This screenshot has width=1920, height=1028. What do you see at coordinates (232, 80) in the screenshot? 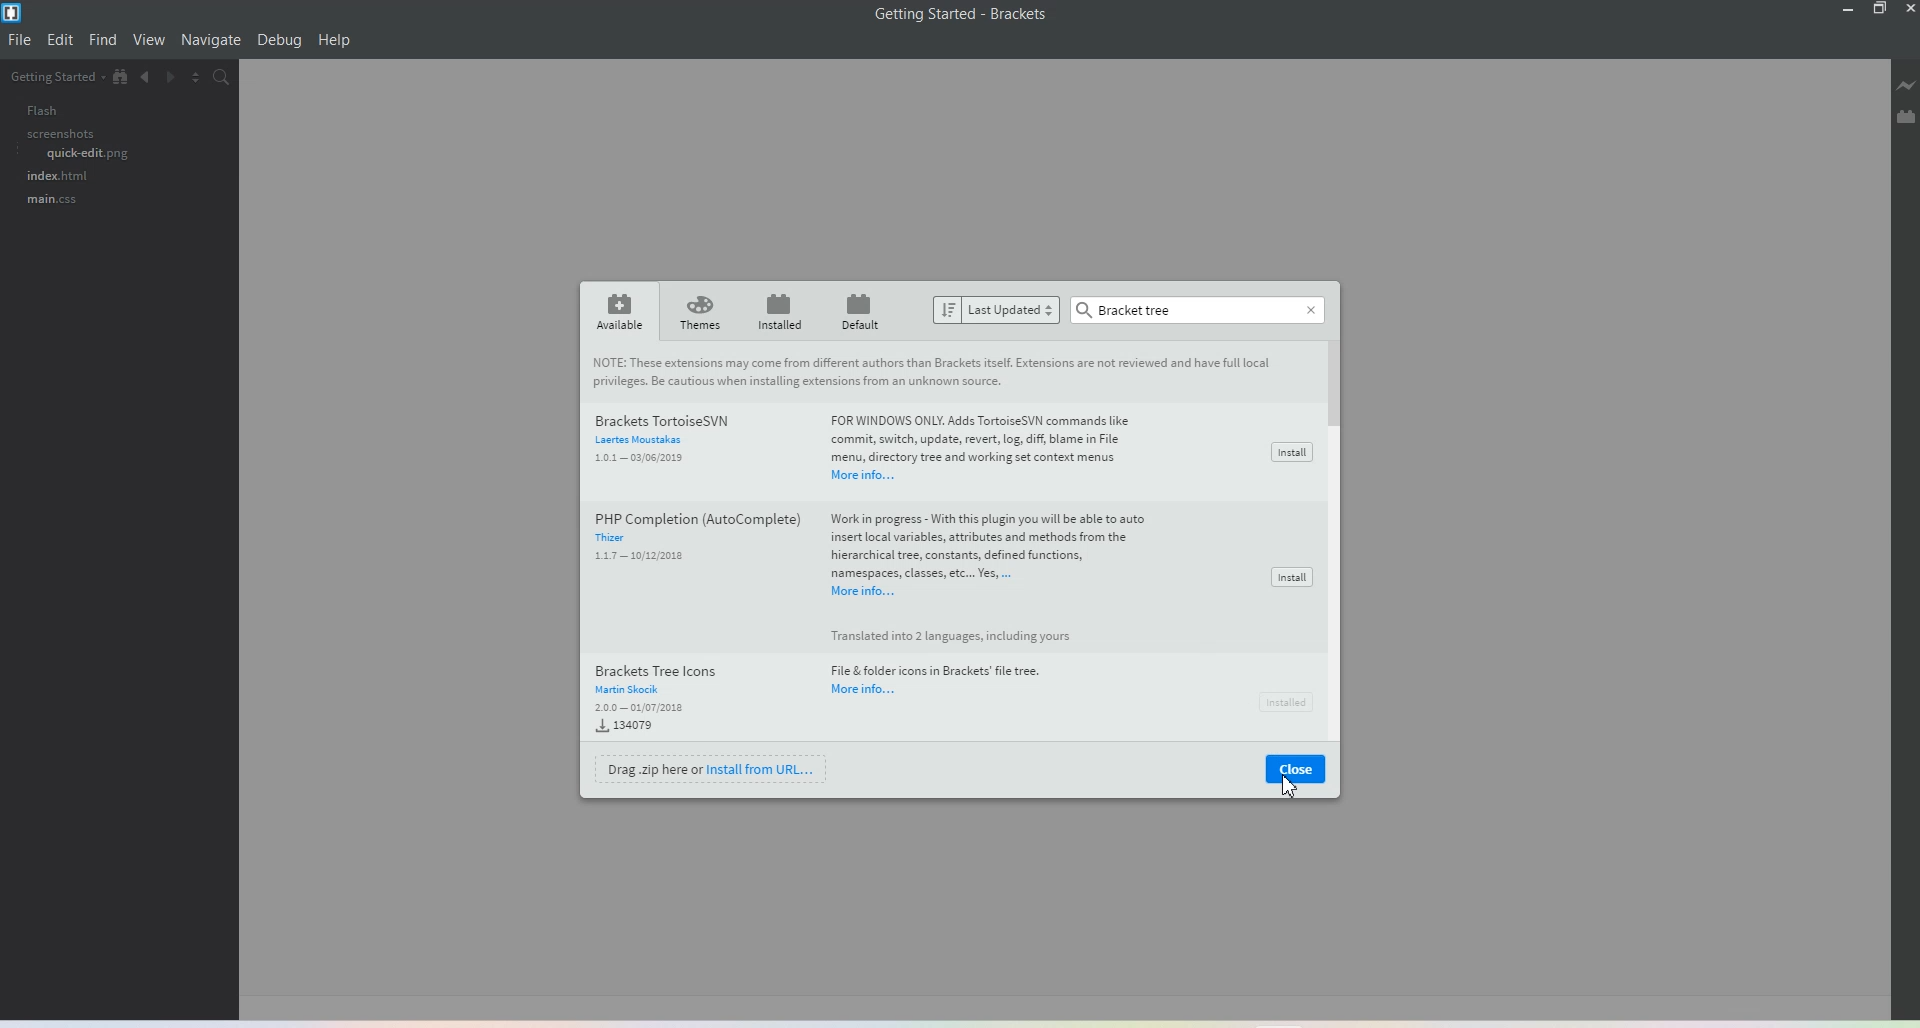
I see `Find In Files` at bounding box center [232, 80].